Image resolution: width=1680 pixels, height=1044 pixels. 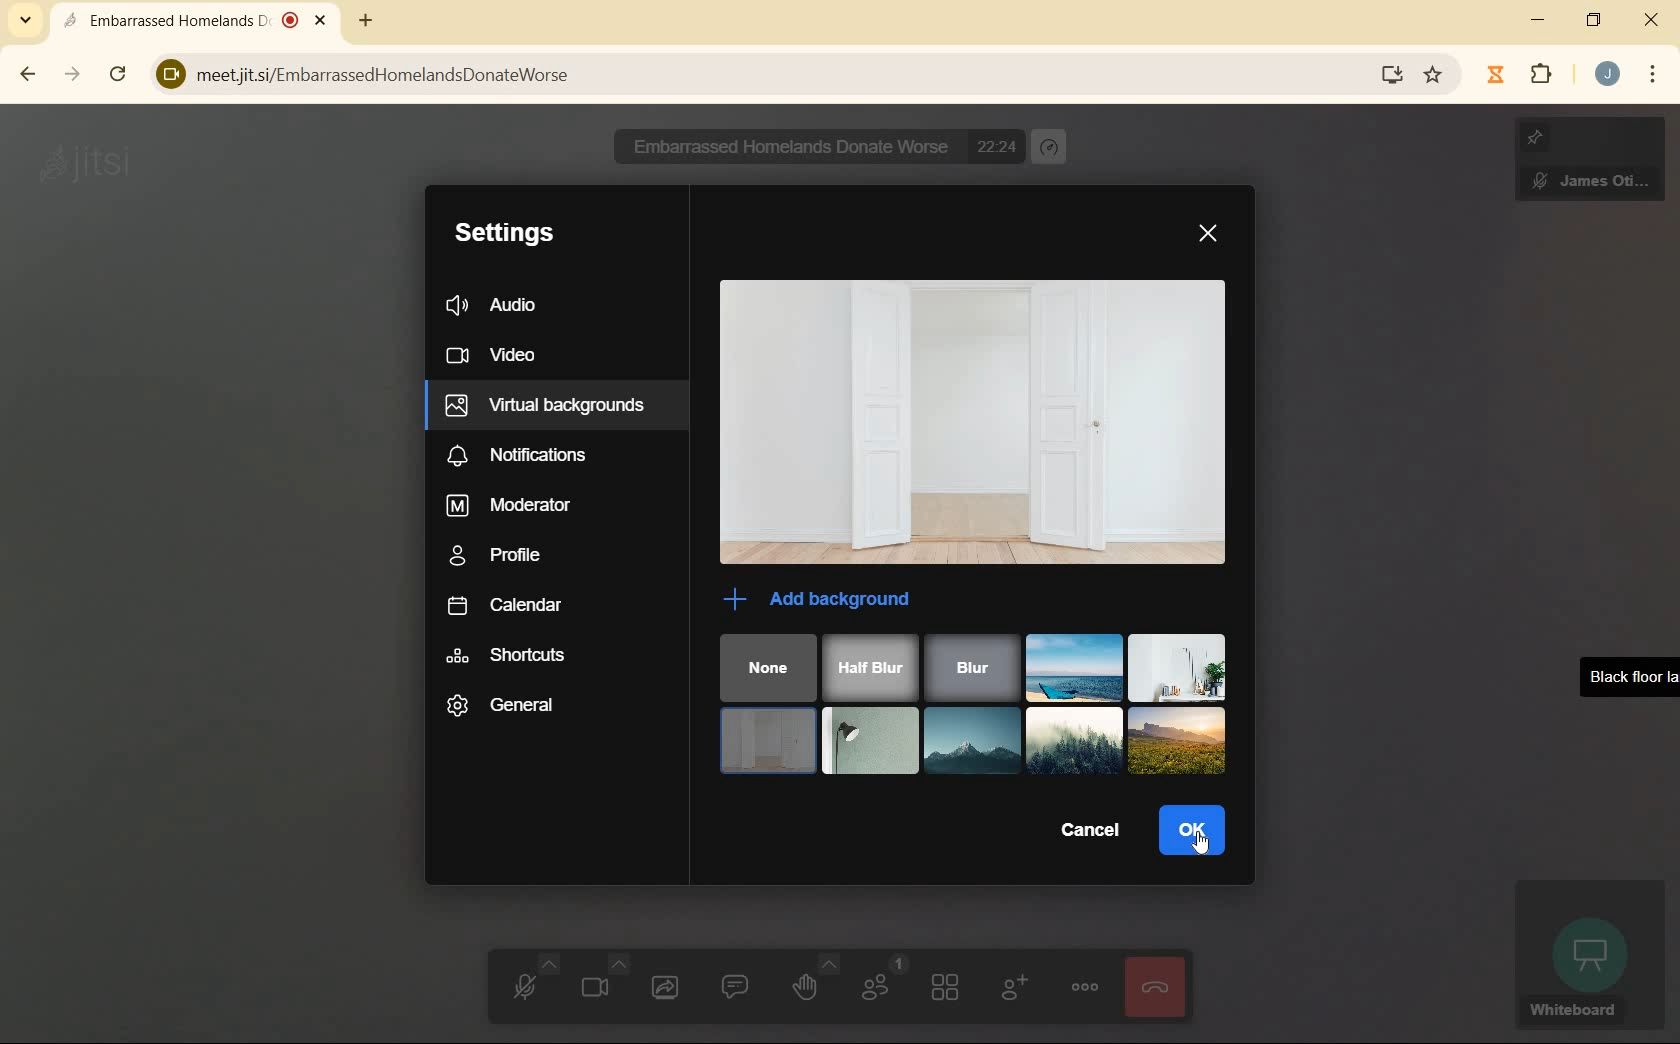 What do you see at coordinates (73, 76) in the screenshot?
I see `forward` at bounding box center [73, 76].